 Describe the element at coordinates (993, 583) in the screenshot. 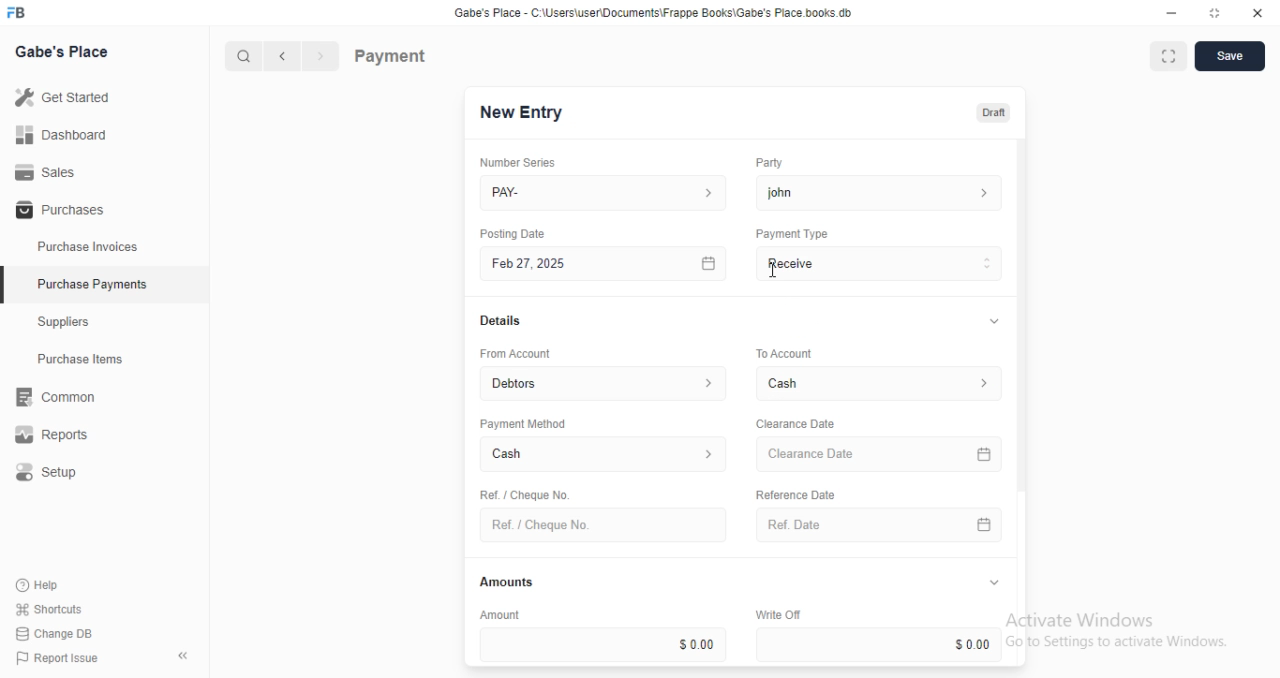

I see `expand/collapse` at that location.